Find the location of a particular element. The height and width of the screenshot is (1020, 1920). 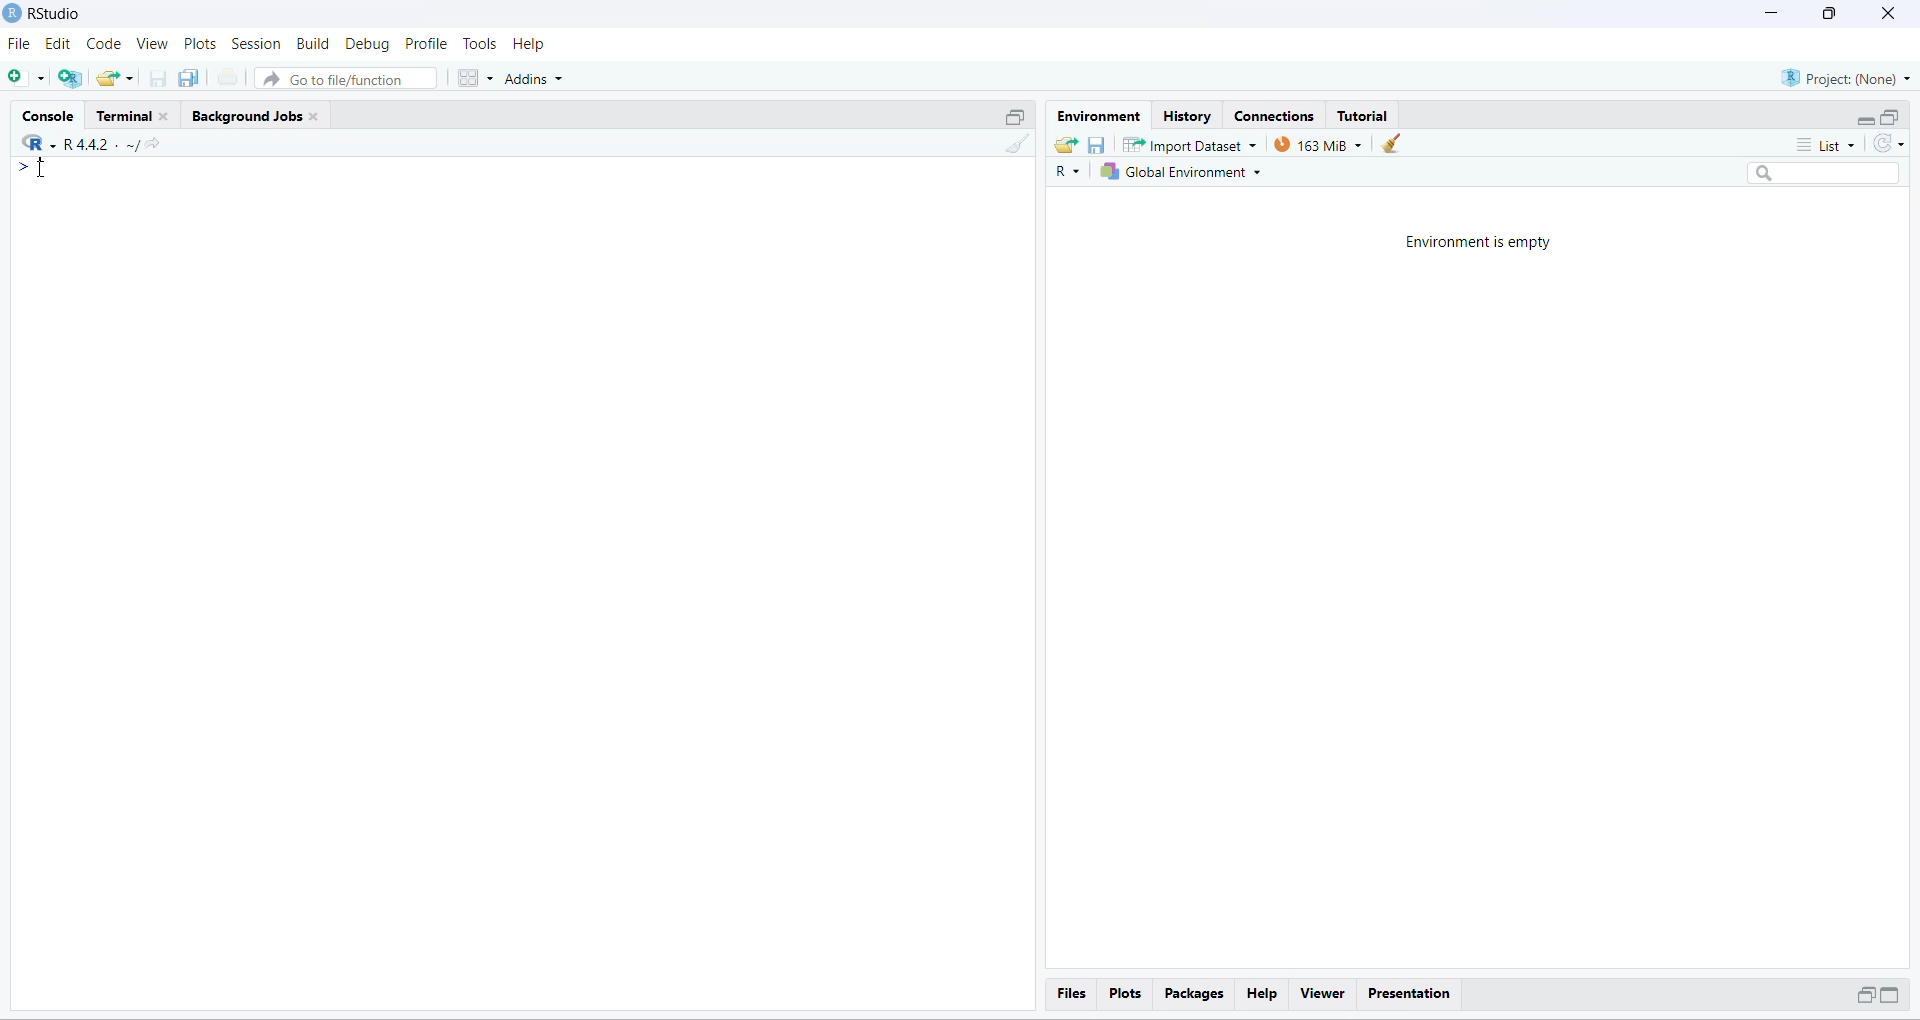

cursor is located at coordinates (39, 169).